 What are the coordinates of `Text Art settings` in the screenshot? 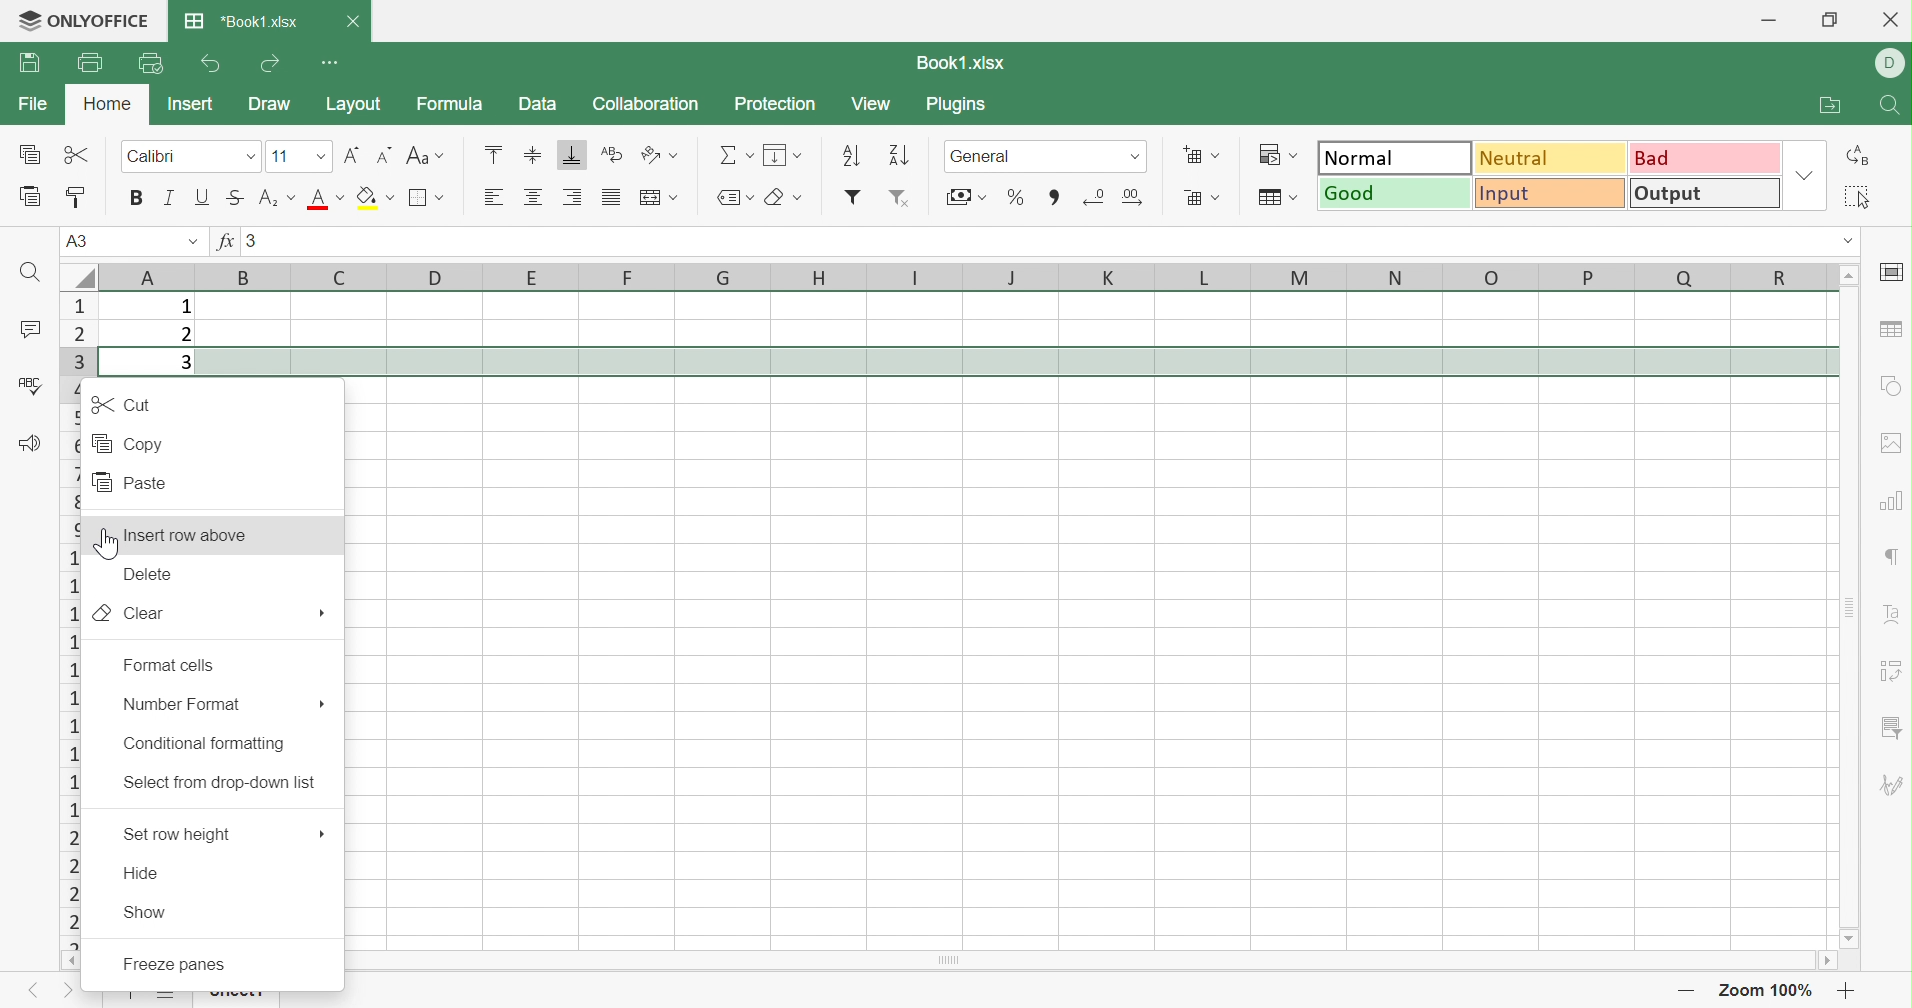 It's located at (1890, 616).